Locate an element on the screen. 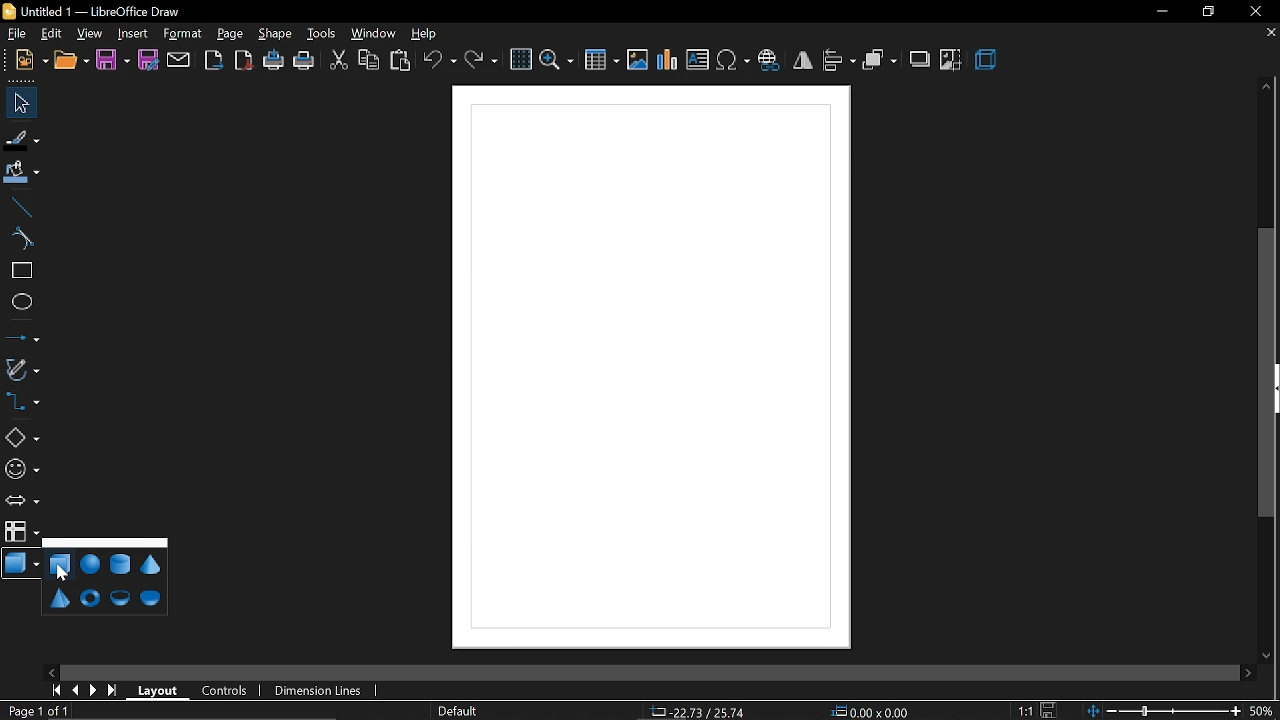  select is located at coordinates (17, 102).